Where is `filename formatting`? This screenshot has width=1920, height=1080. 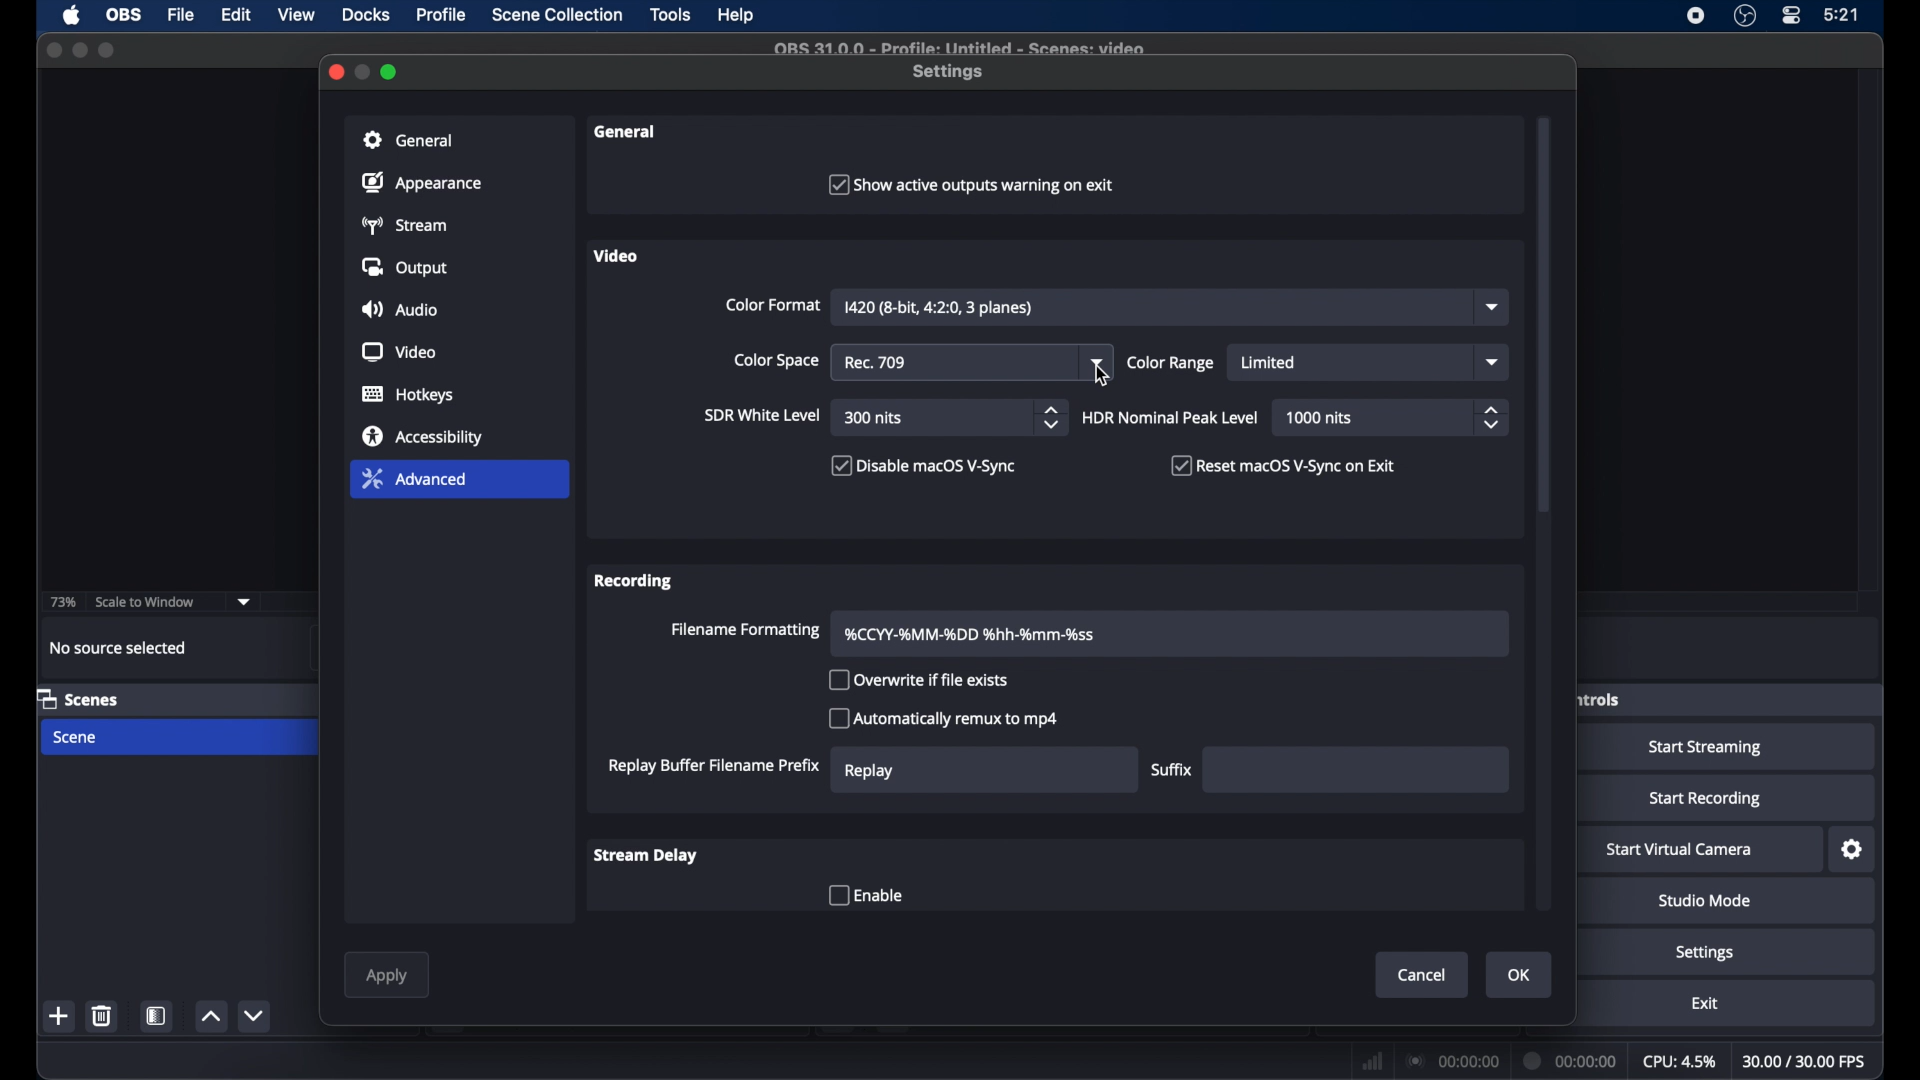 filename formatting is located at coordinates (746, 630).